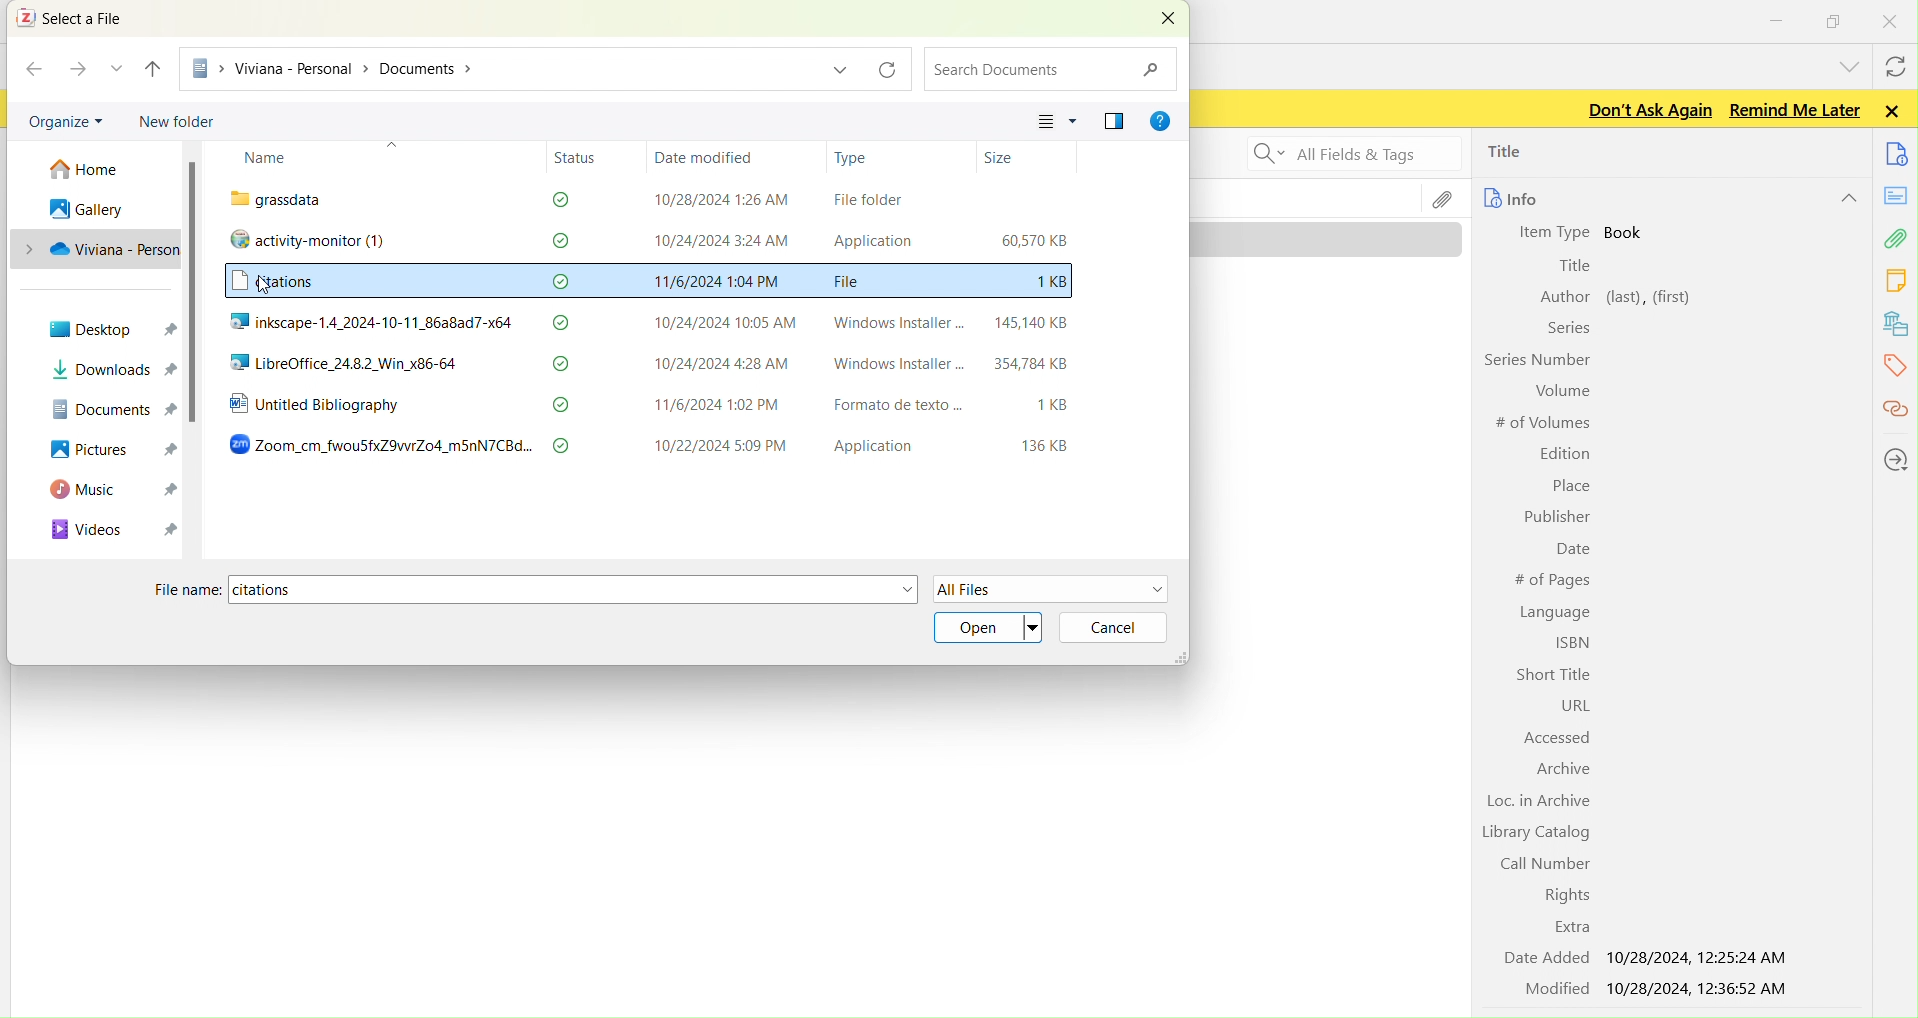 The height and width of the screenshot is (1018, 1918). What do you see at coordinates (1572, 485) in the screenshot?
I see `Place` at bounding box center [1572, 485].